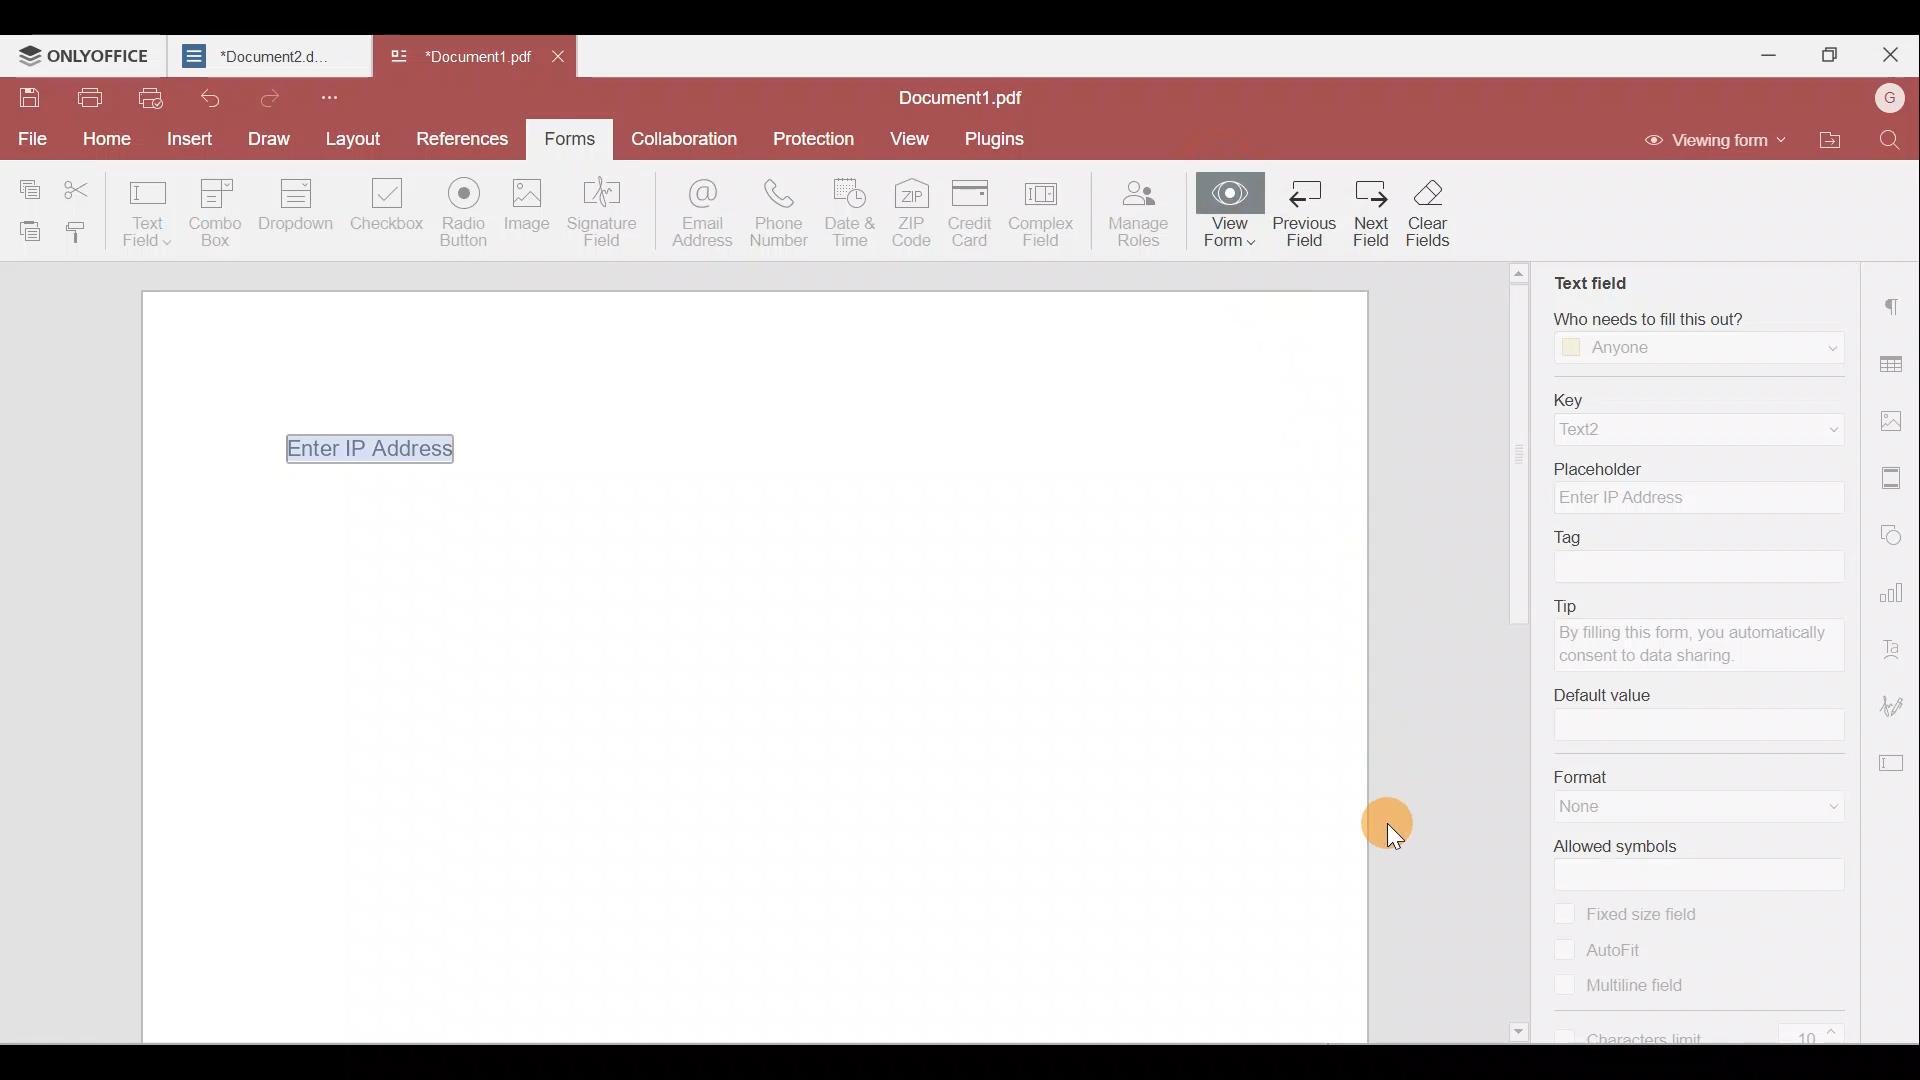  Describe the element at coordinates (1892, 419) in the screenshot. I see `Image settings` at that location.